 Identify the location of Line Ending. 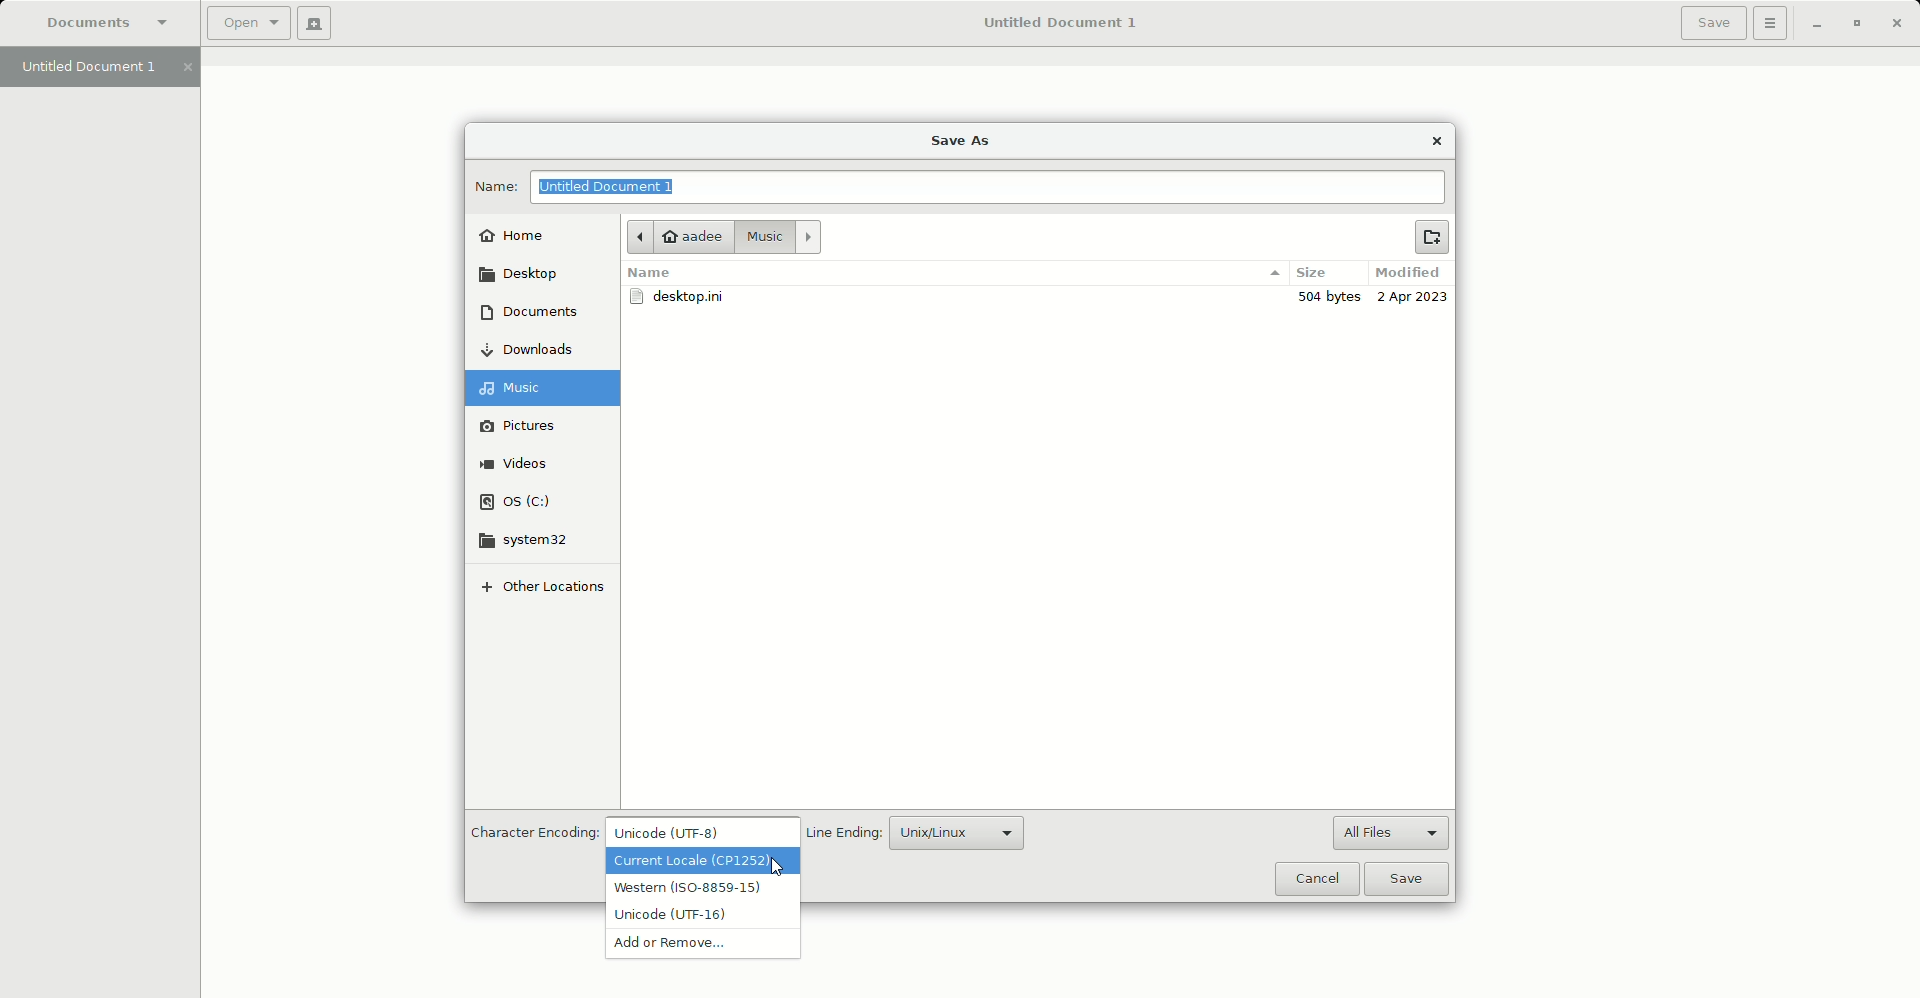
(841, 833).